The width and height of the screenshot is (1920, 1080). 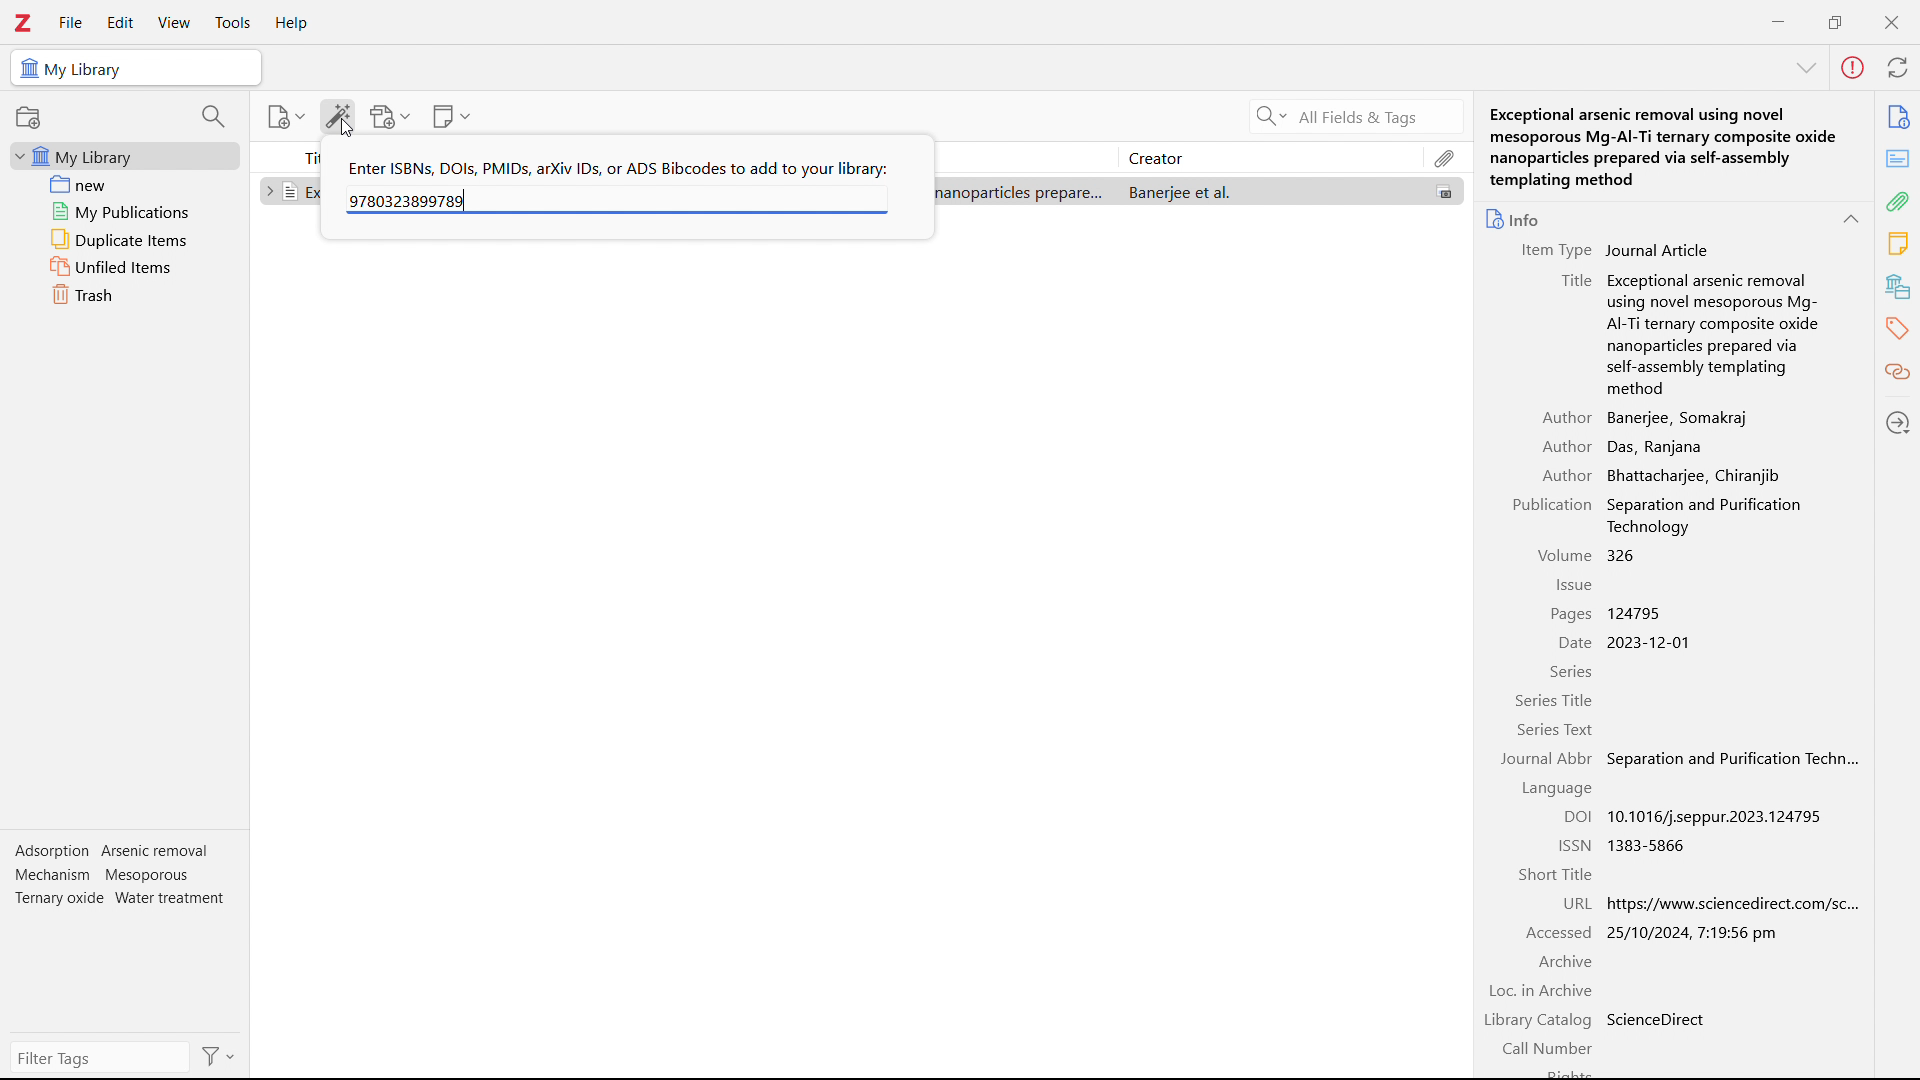 I want to click on minimize, so click(x=1778, y=20).